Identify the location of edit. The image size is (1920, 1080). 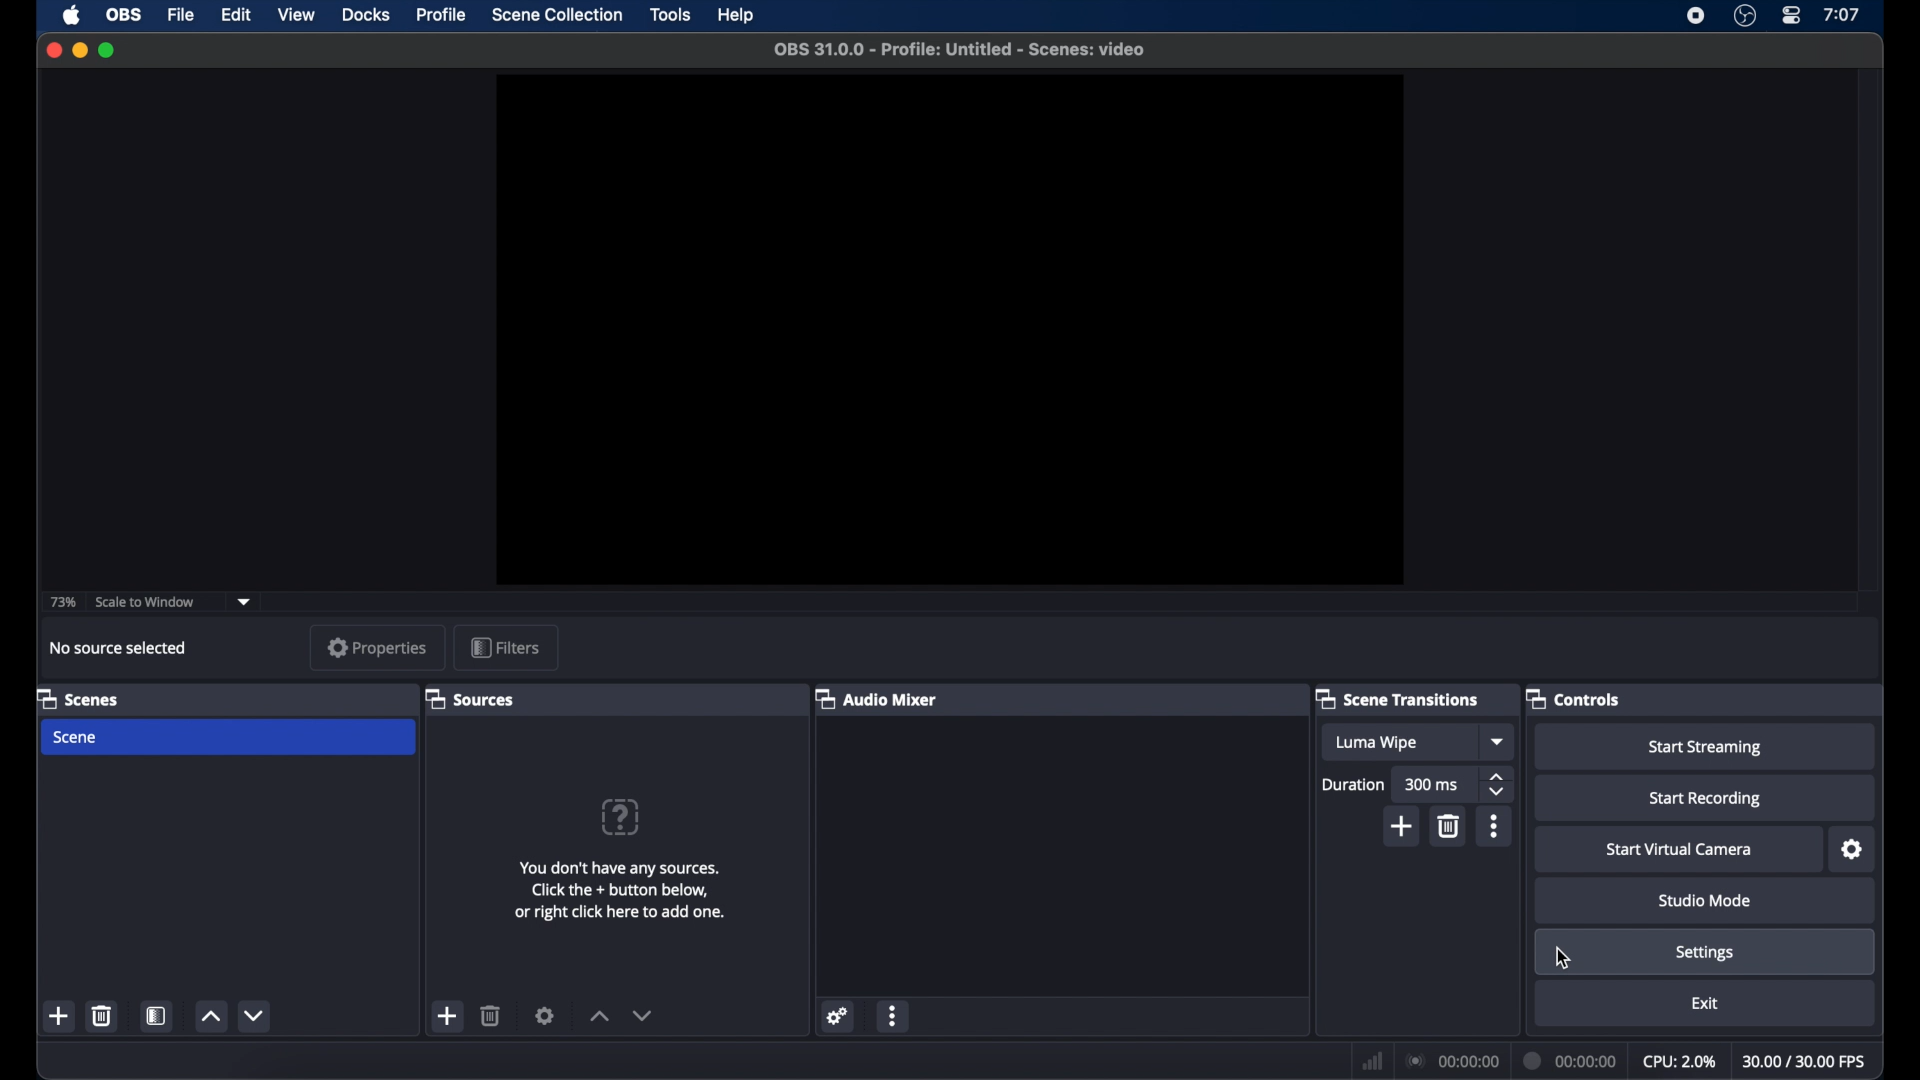
(235, 14).